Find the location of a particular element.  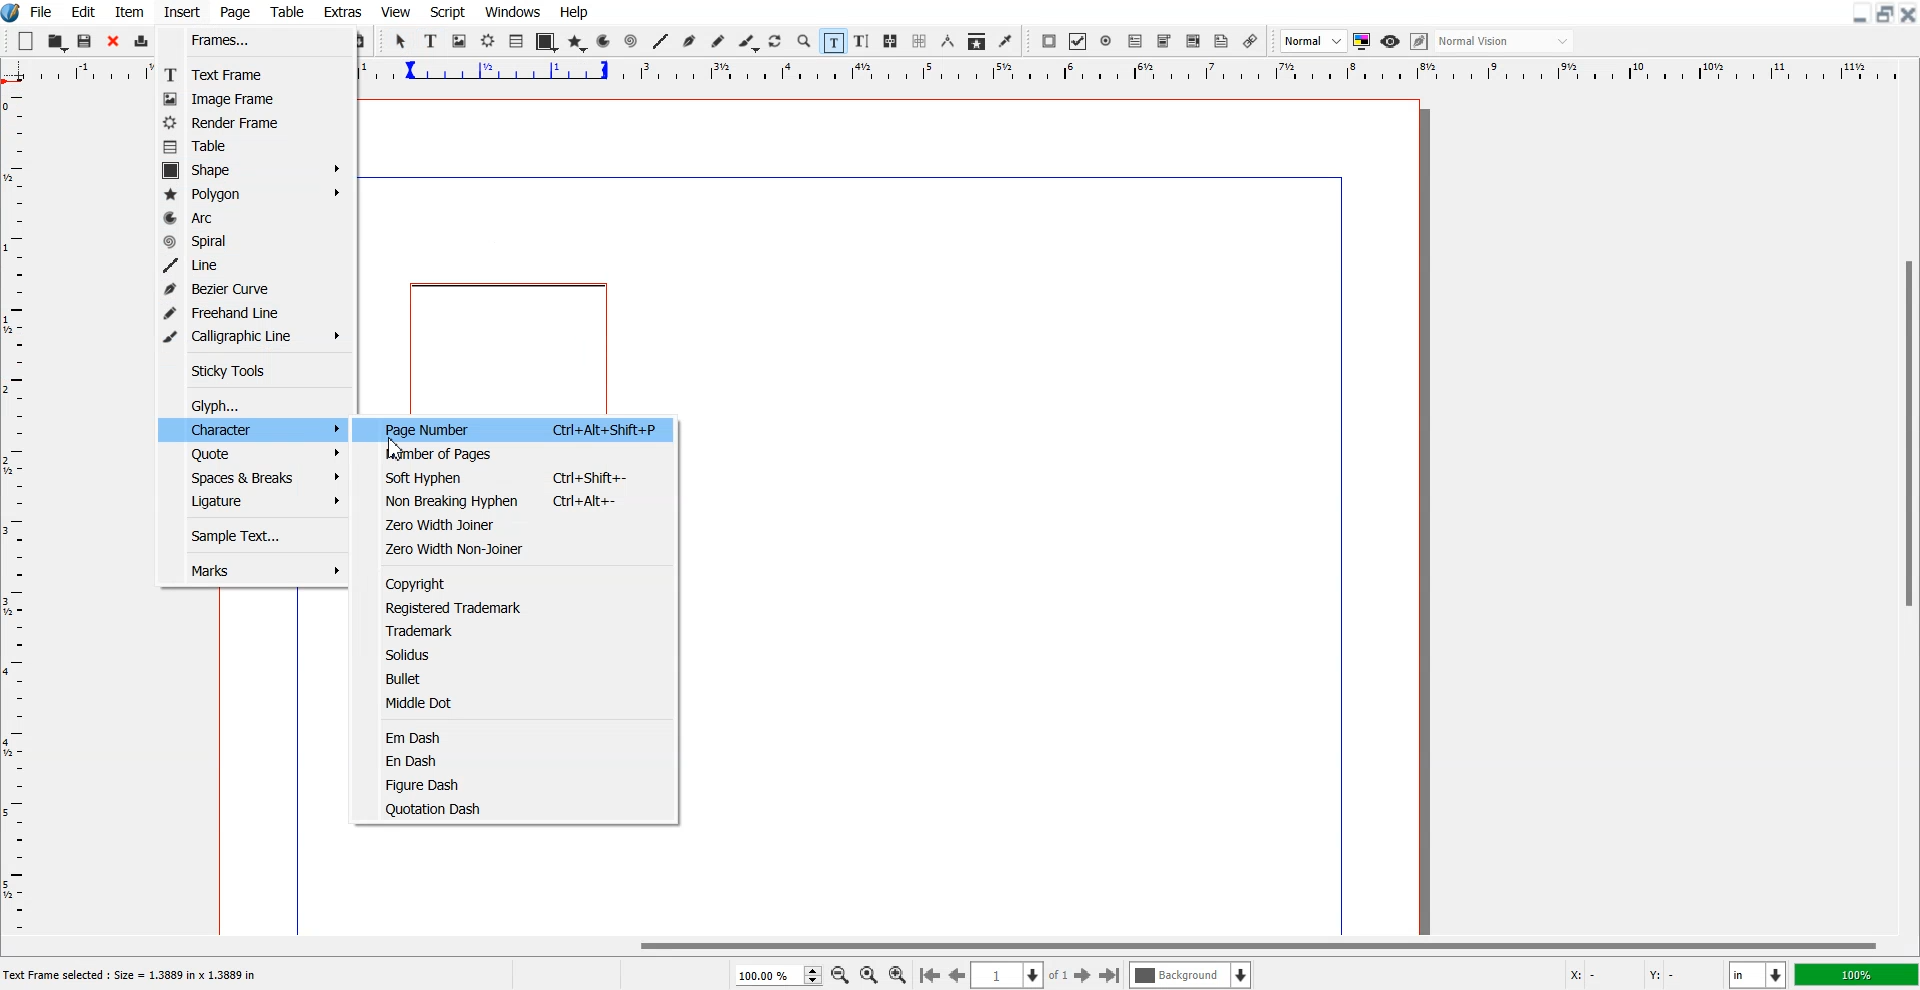

Page Number is located at coordinates (523, 428).